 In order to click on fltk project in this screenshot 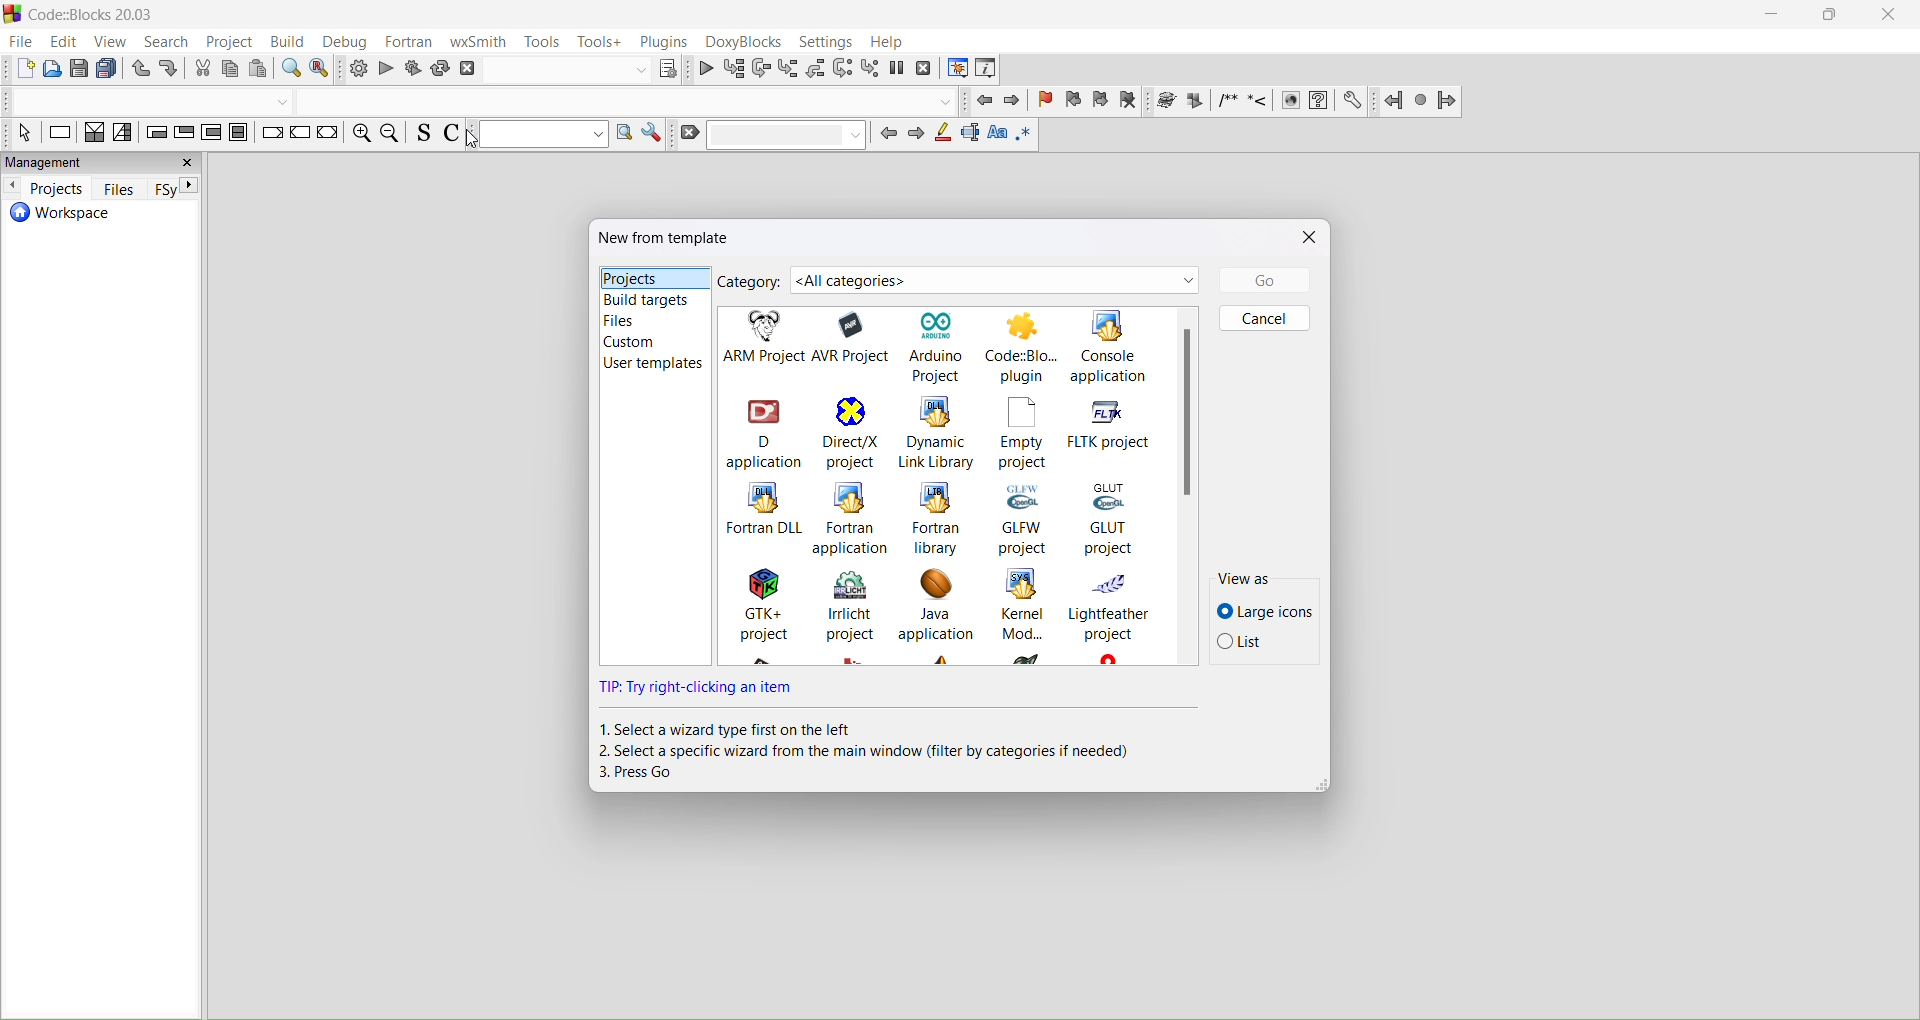, I will do `click(1115, 425)`.